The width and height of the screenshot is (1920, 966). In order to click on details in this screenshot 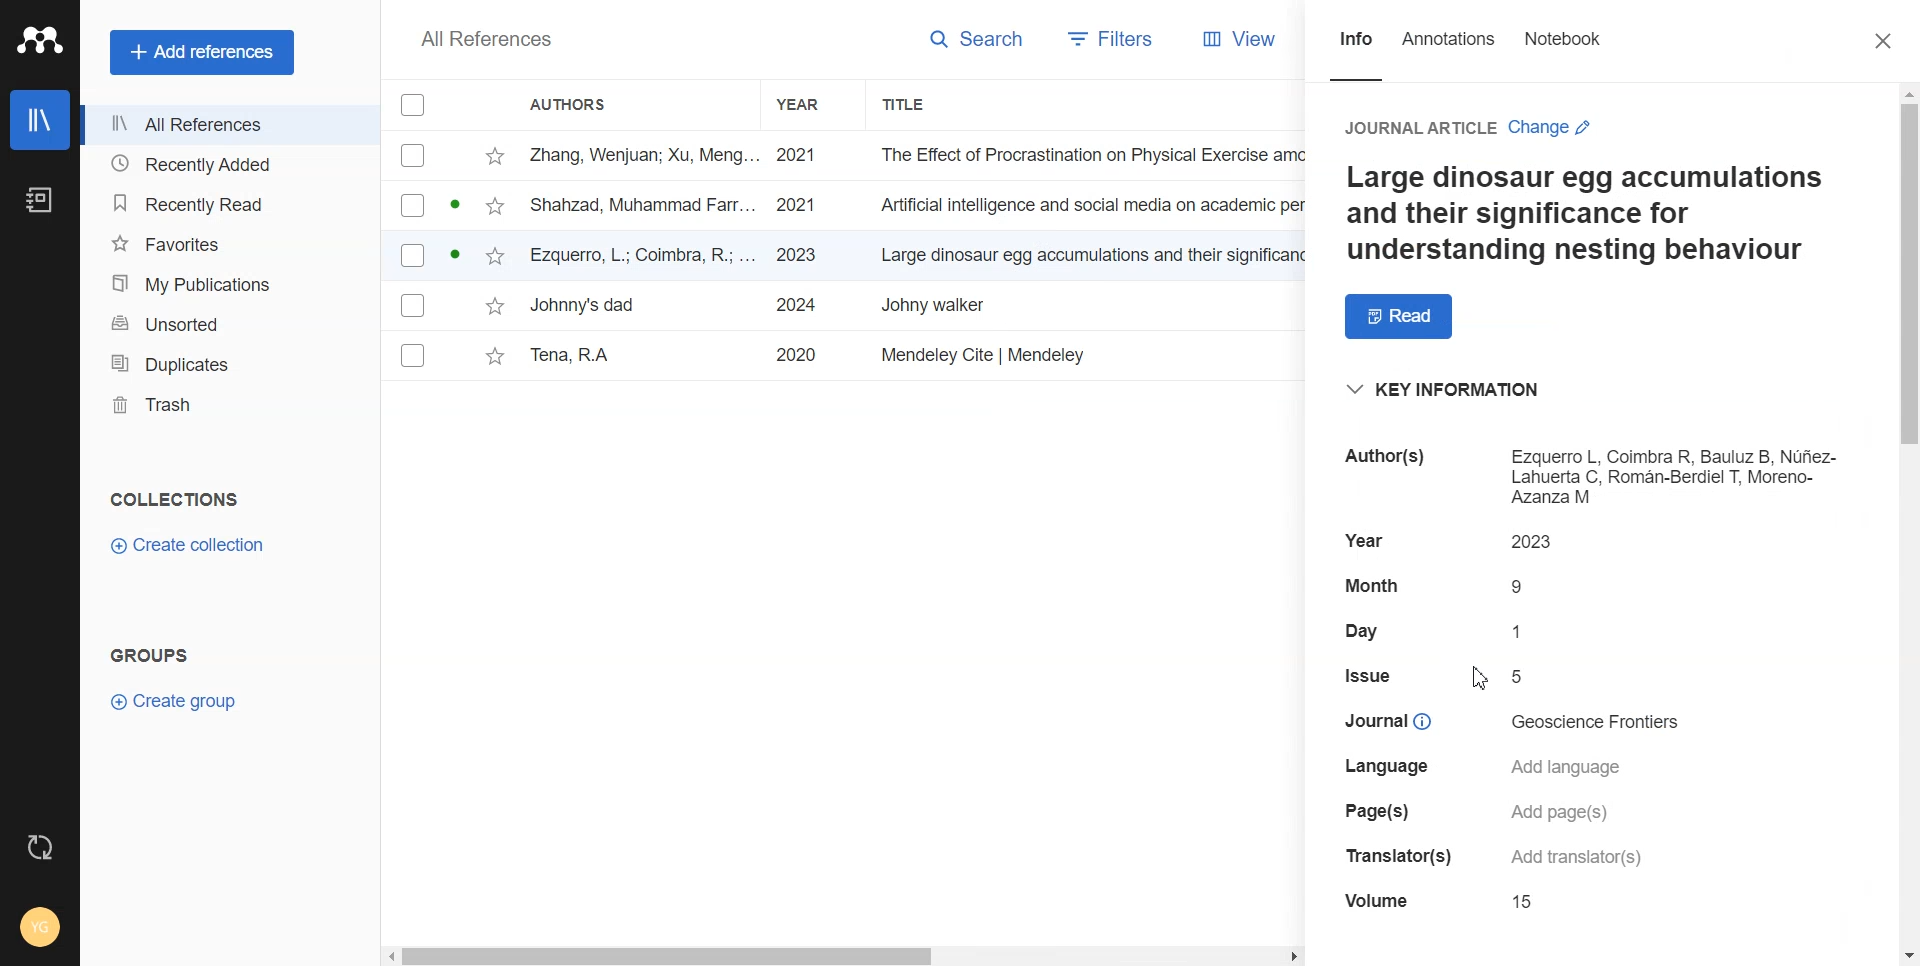, I will do `click(1563, 812)`.